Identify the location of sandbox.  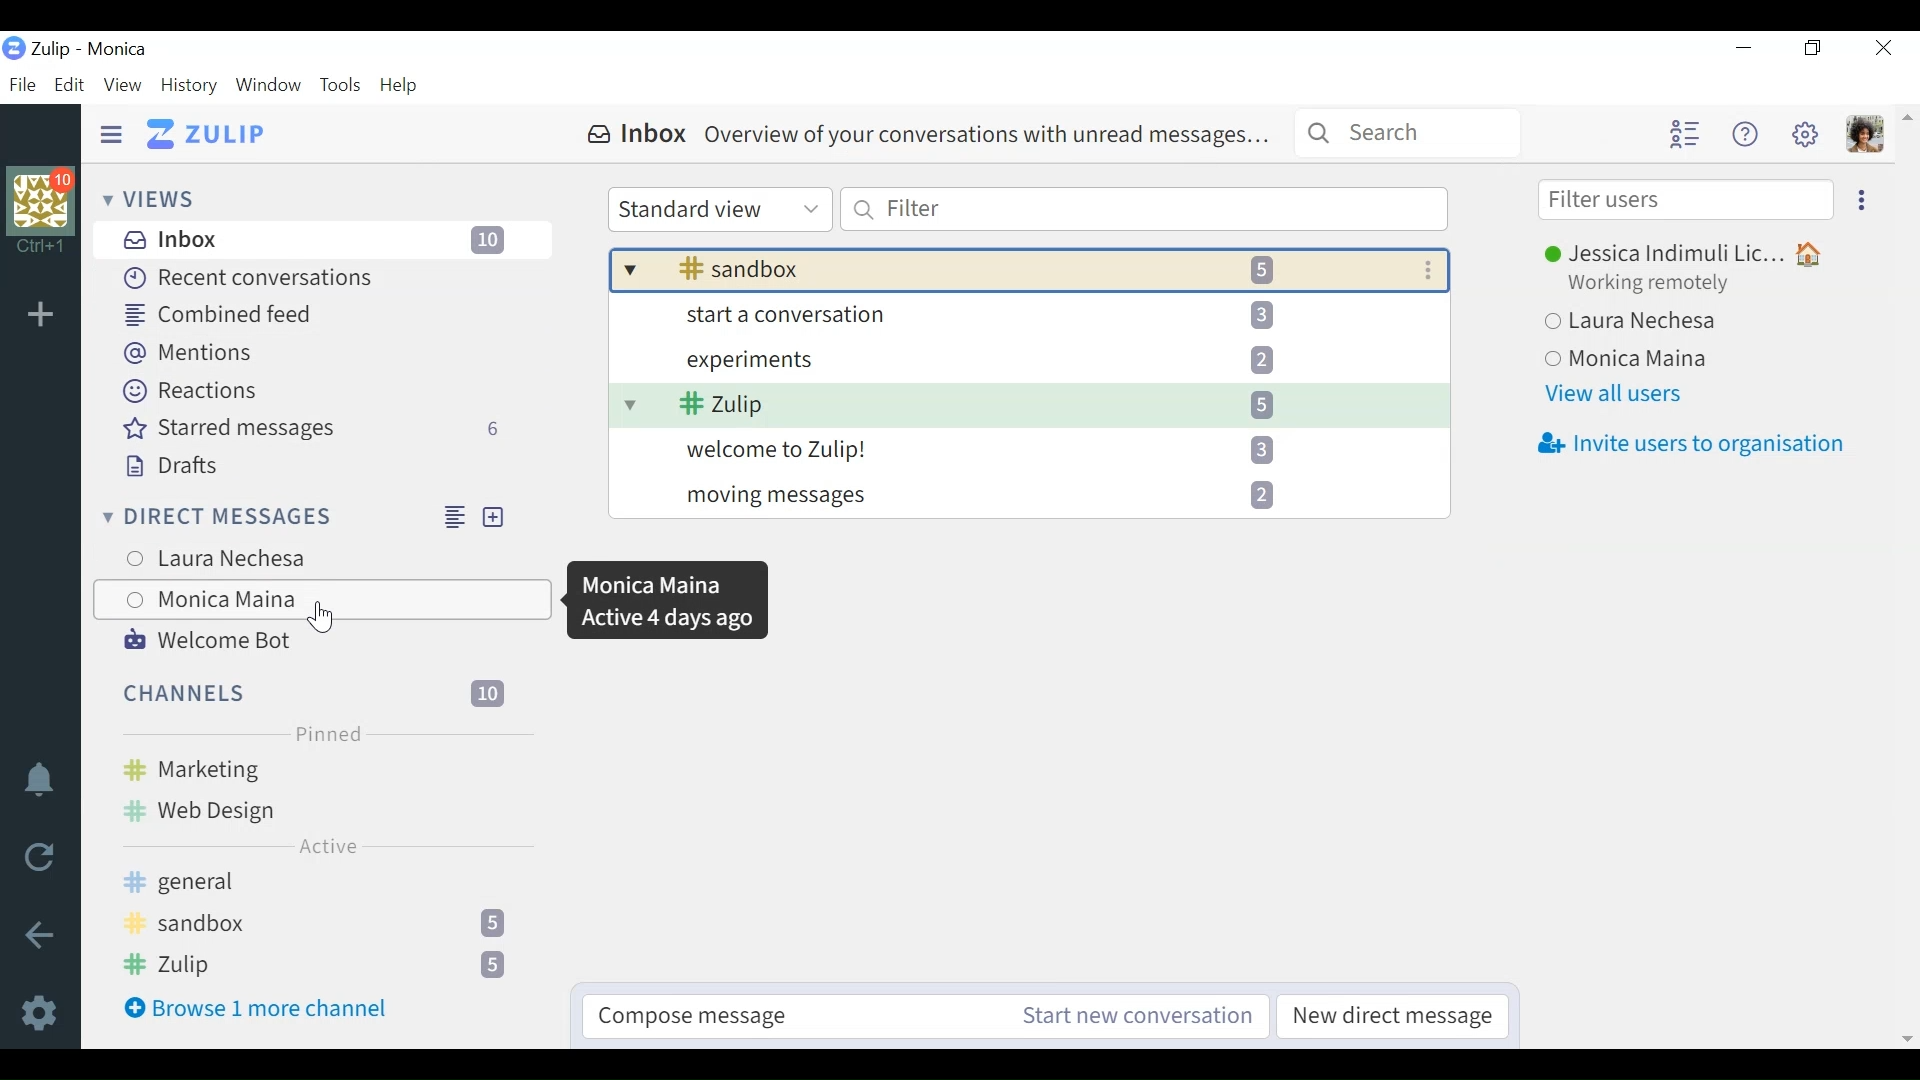
(1004, 269).